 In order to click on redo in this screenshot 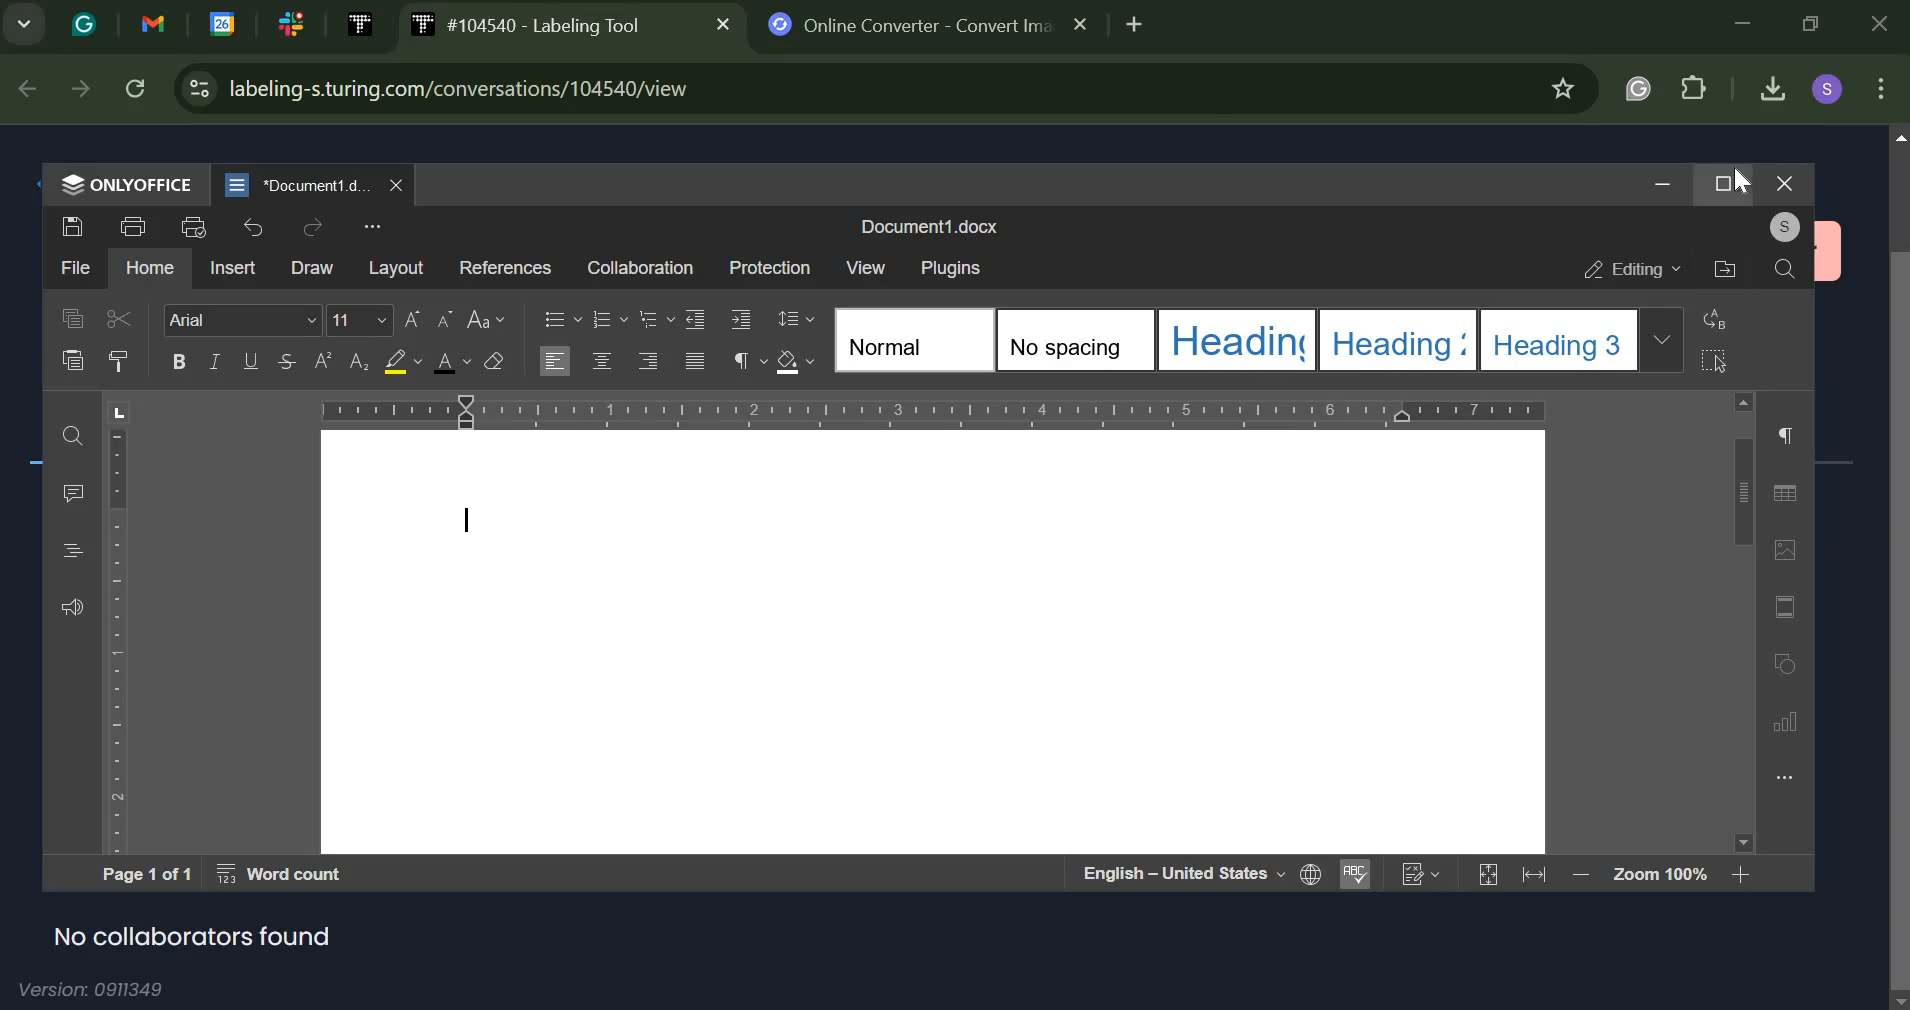, I will do `click(314, 227)`.